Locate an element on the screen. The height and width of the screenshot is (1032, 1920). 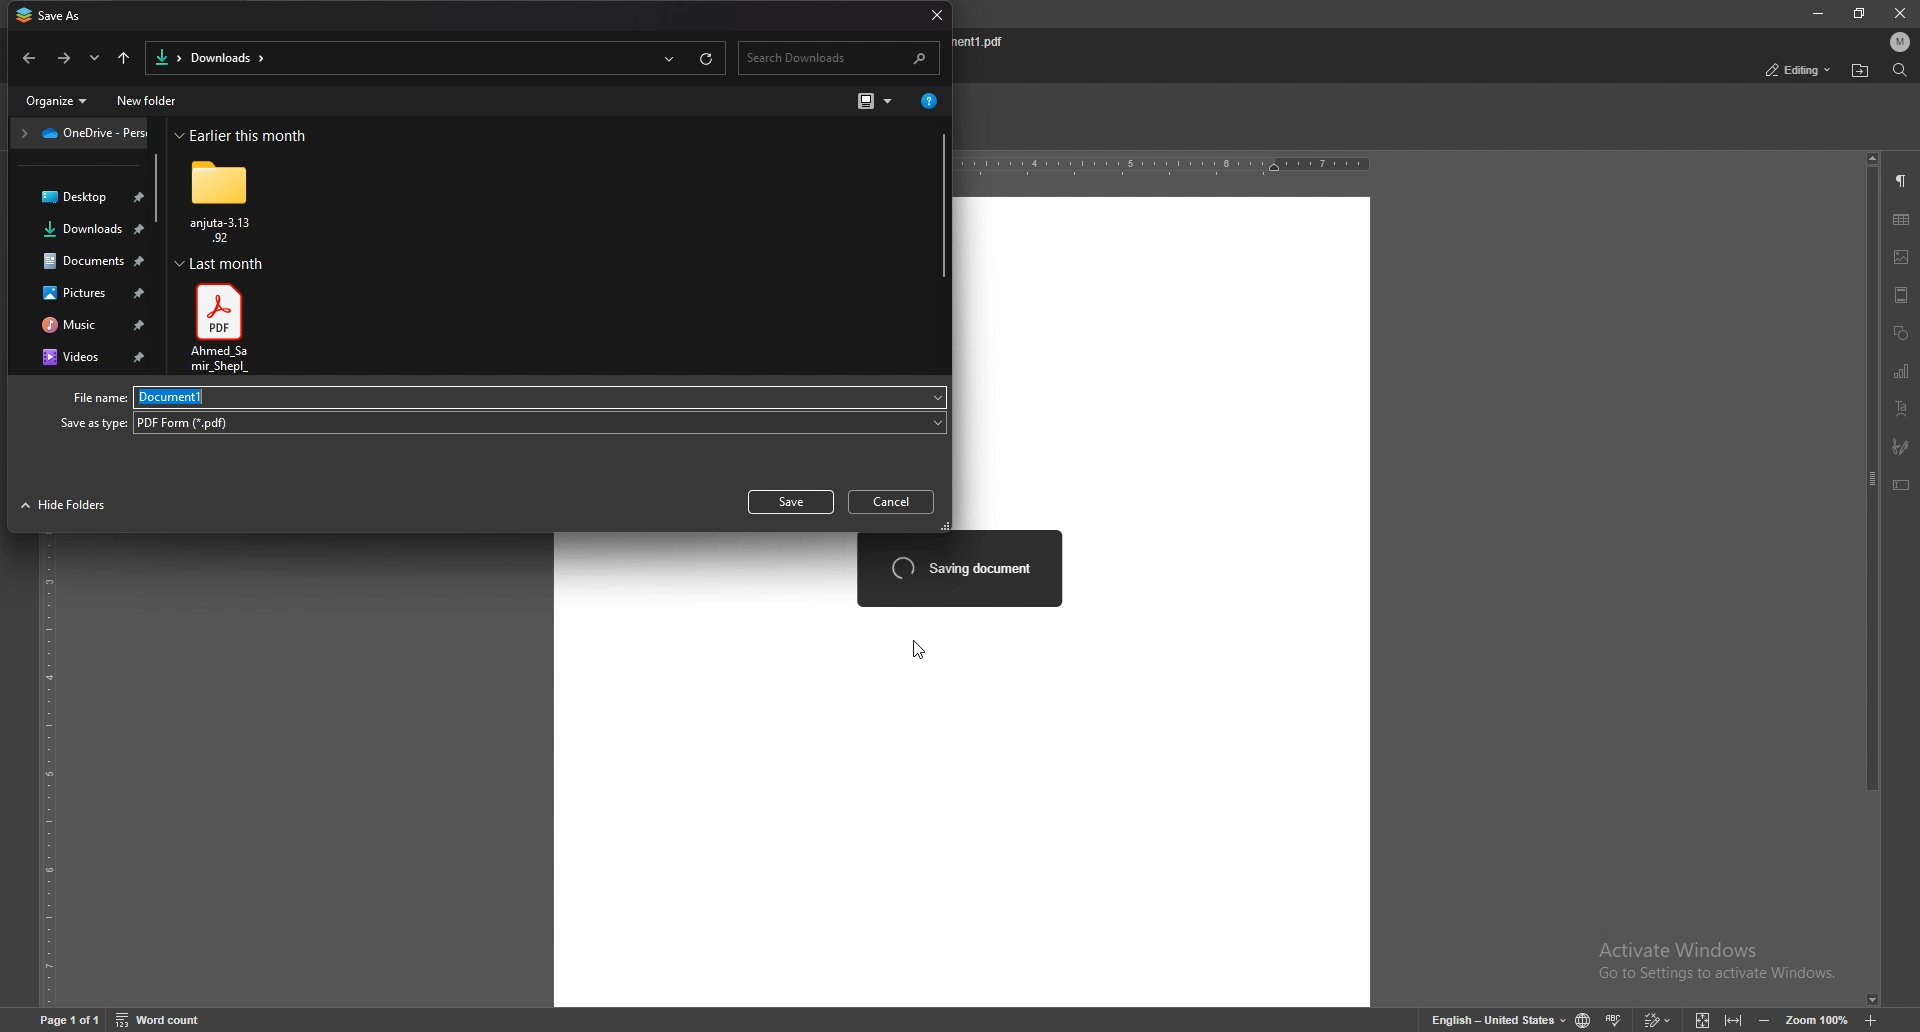
text art is located at coordinates (1903, 408).